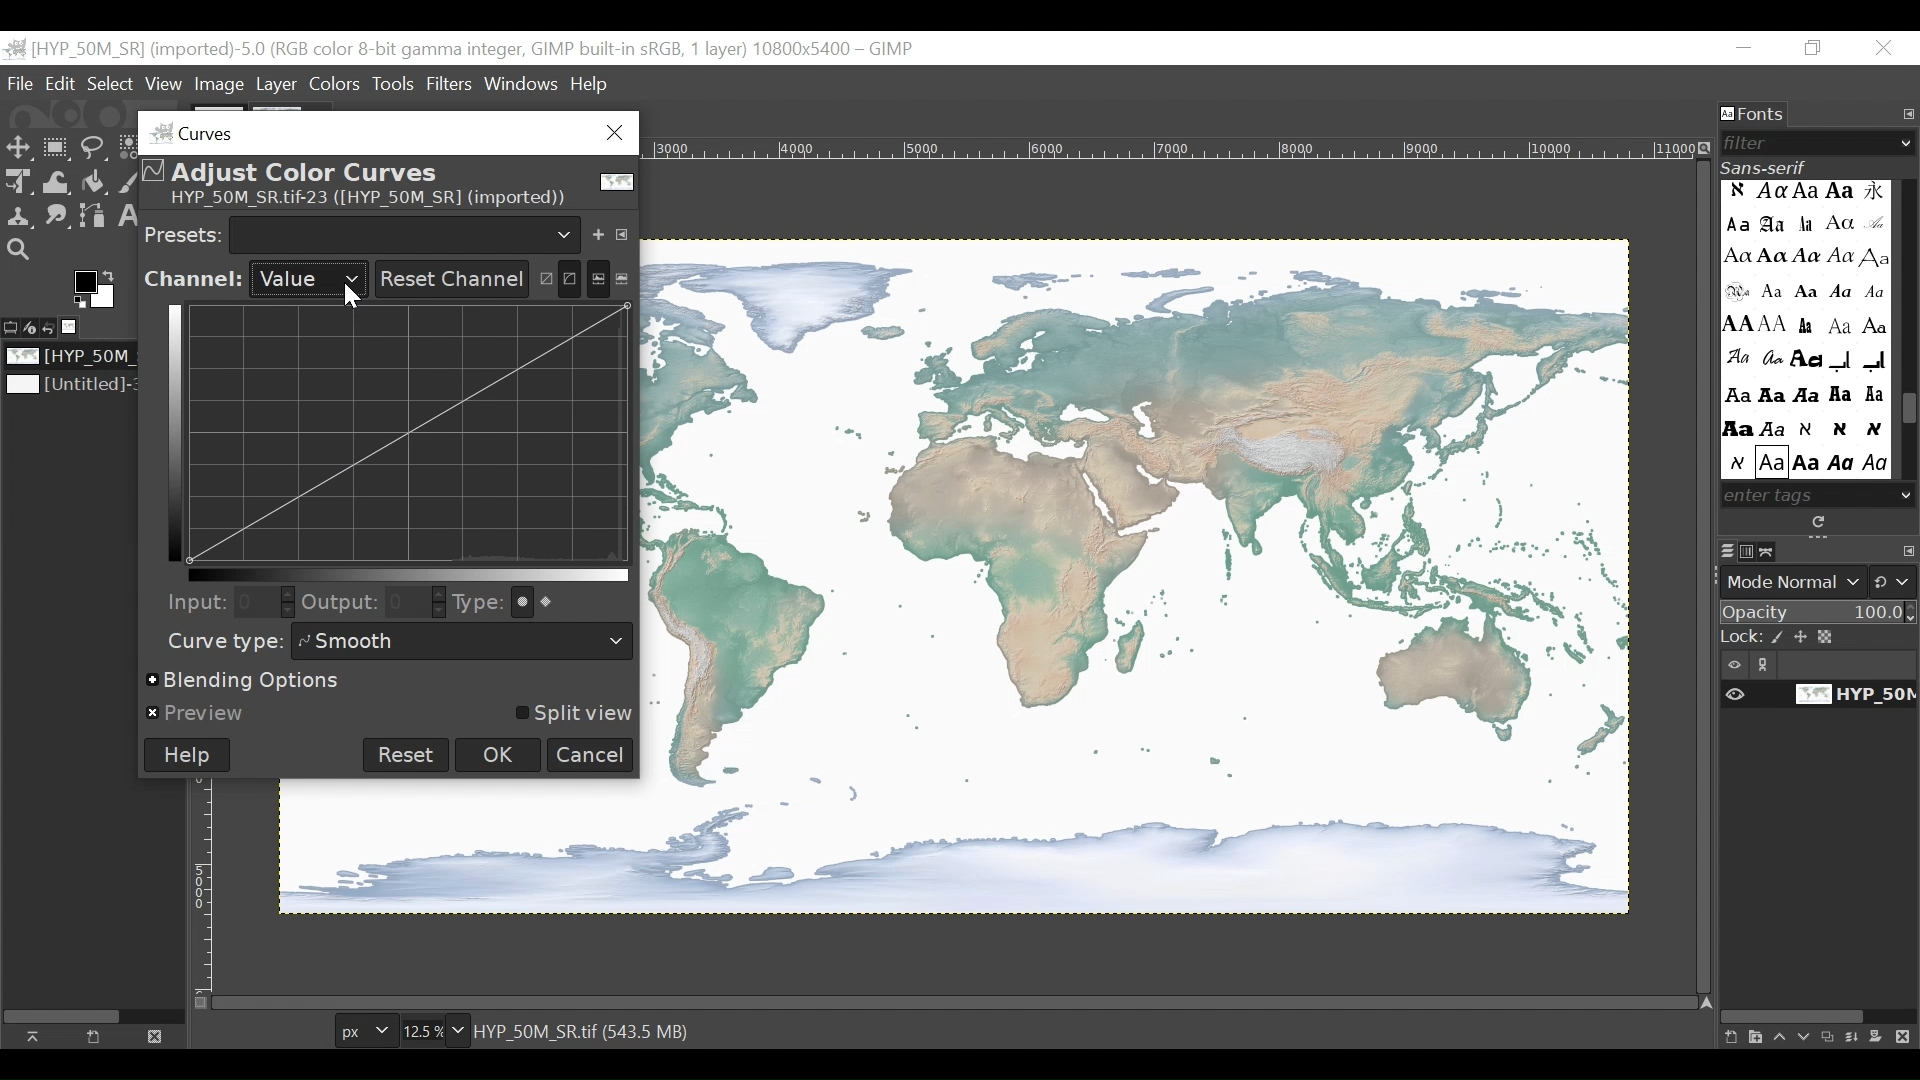  What do you see at coordinates (602, 231) in the screenshot?
I see `Save the current setting as named preset` at bounding box center [602, 231].